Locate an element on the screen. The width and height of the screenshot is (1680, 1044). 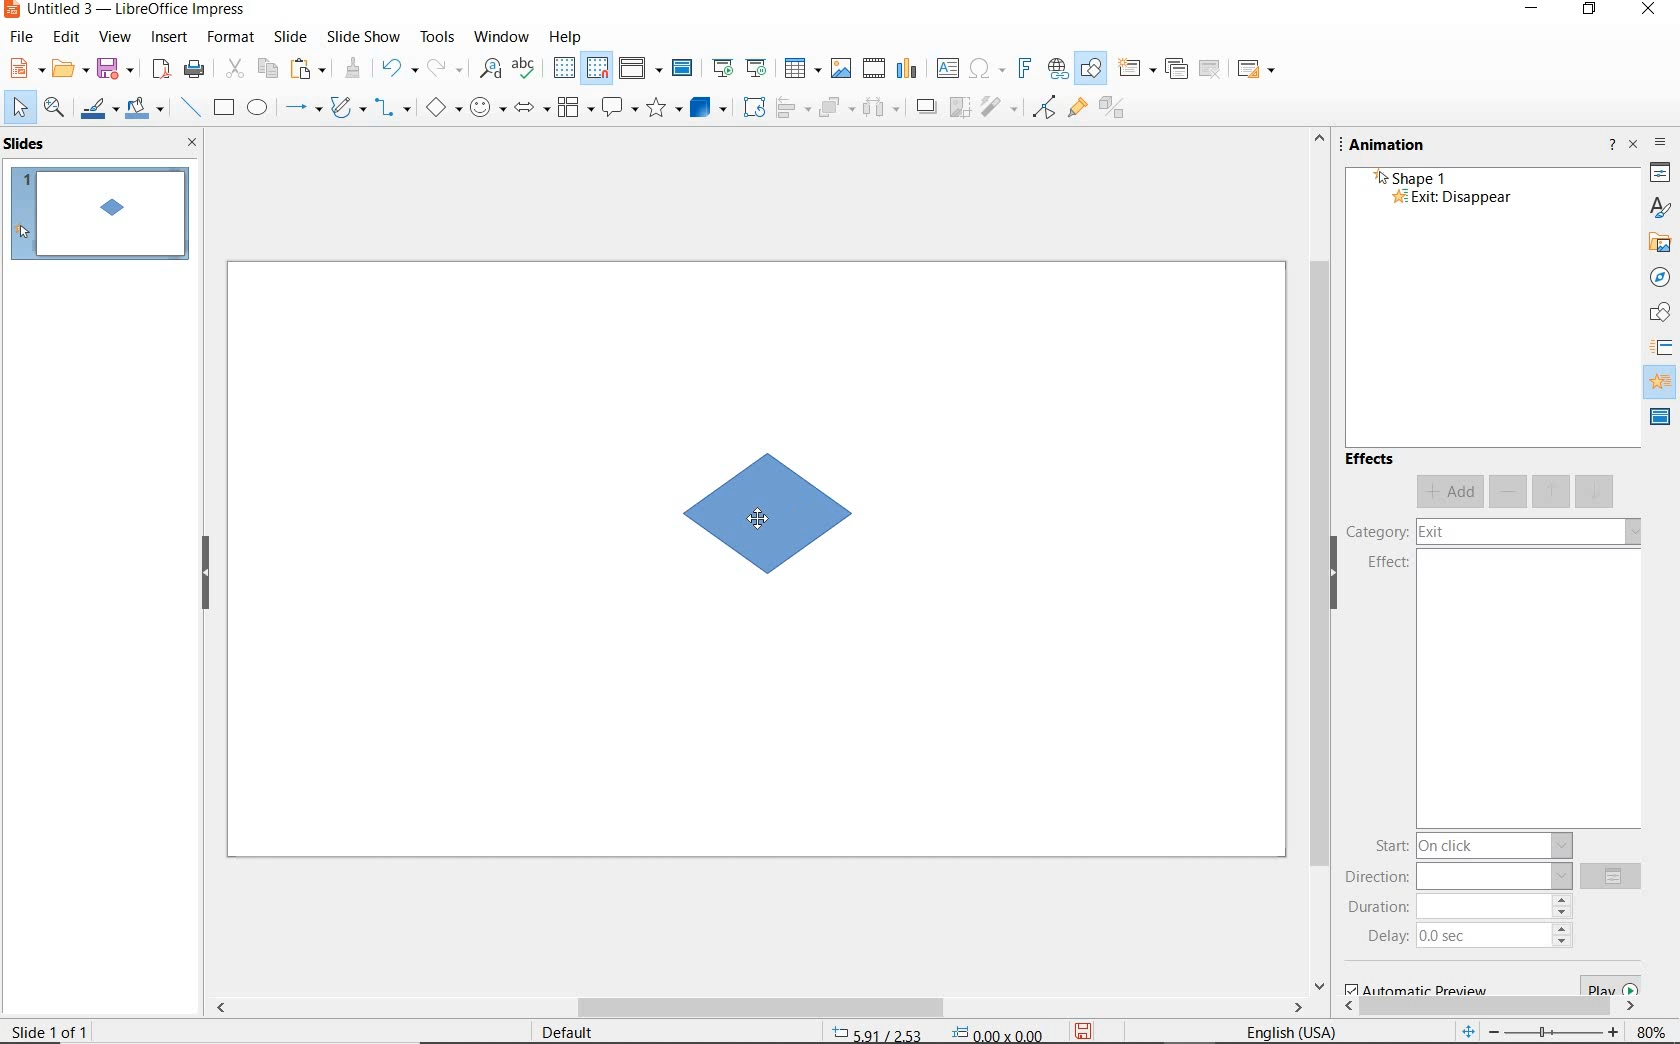
master slide is located at coordinates (685, 68).